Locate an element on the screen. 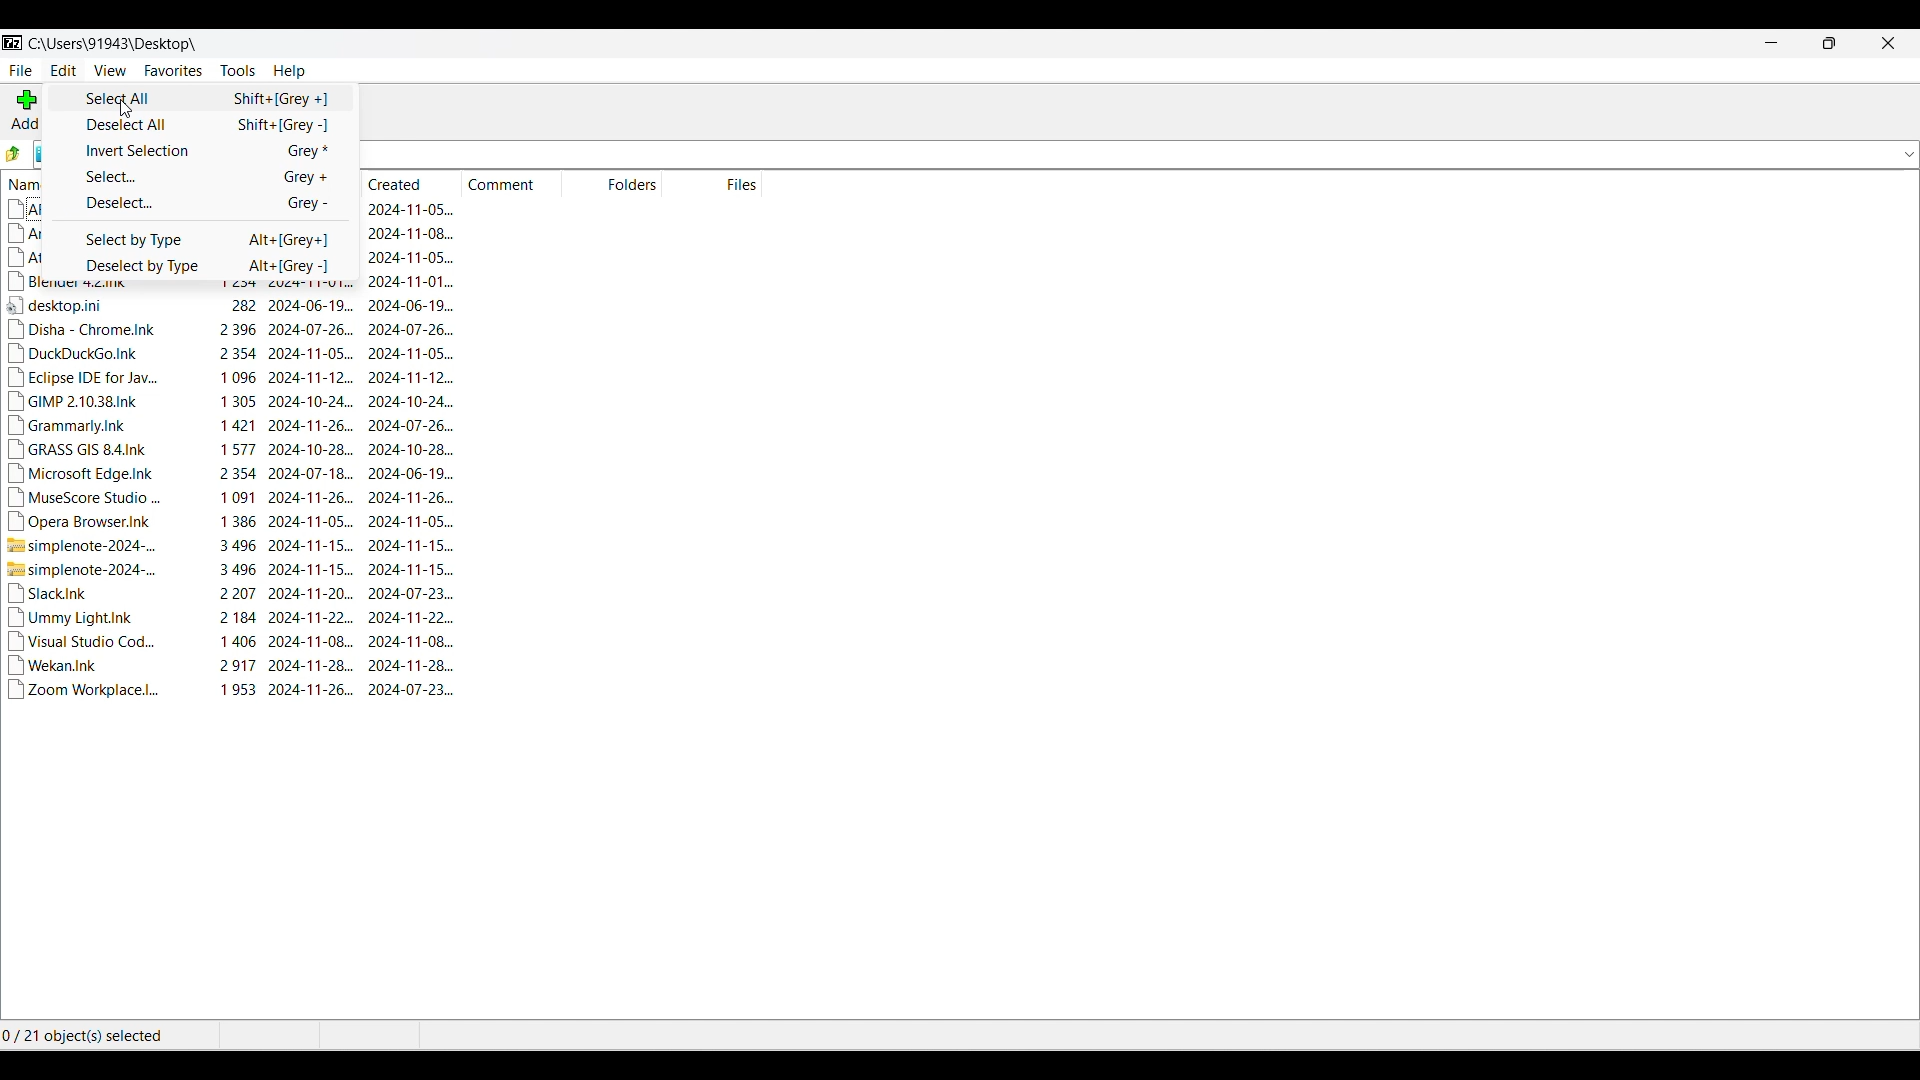  File menu is located at coordinates (21, 71).